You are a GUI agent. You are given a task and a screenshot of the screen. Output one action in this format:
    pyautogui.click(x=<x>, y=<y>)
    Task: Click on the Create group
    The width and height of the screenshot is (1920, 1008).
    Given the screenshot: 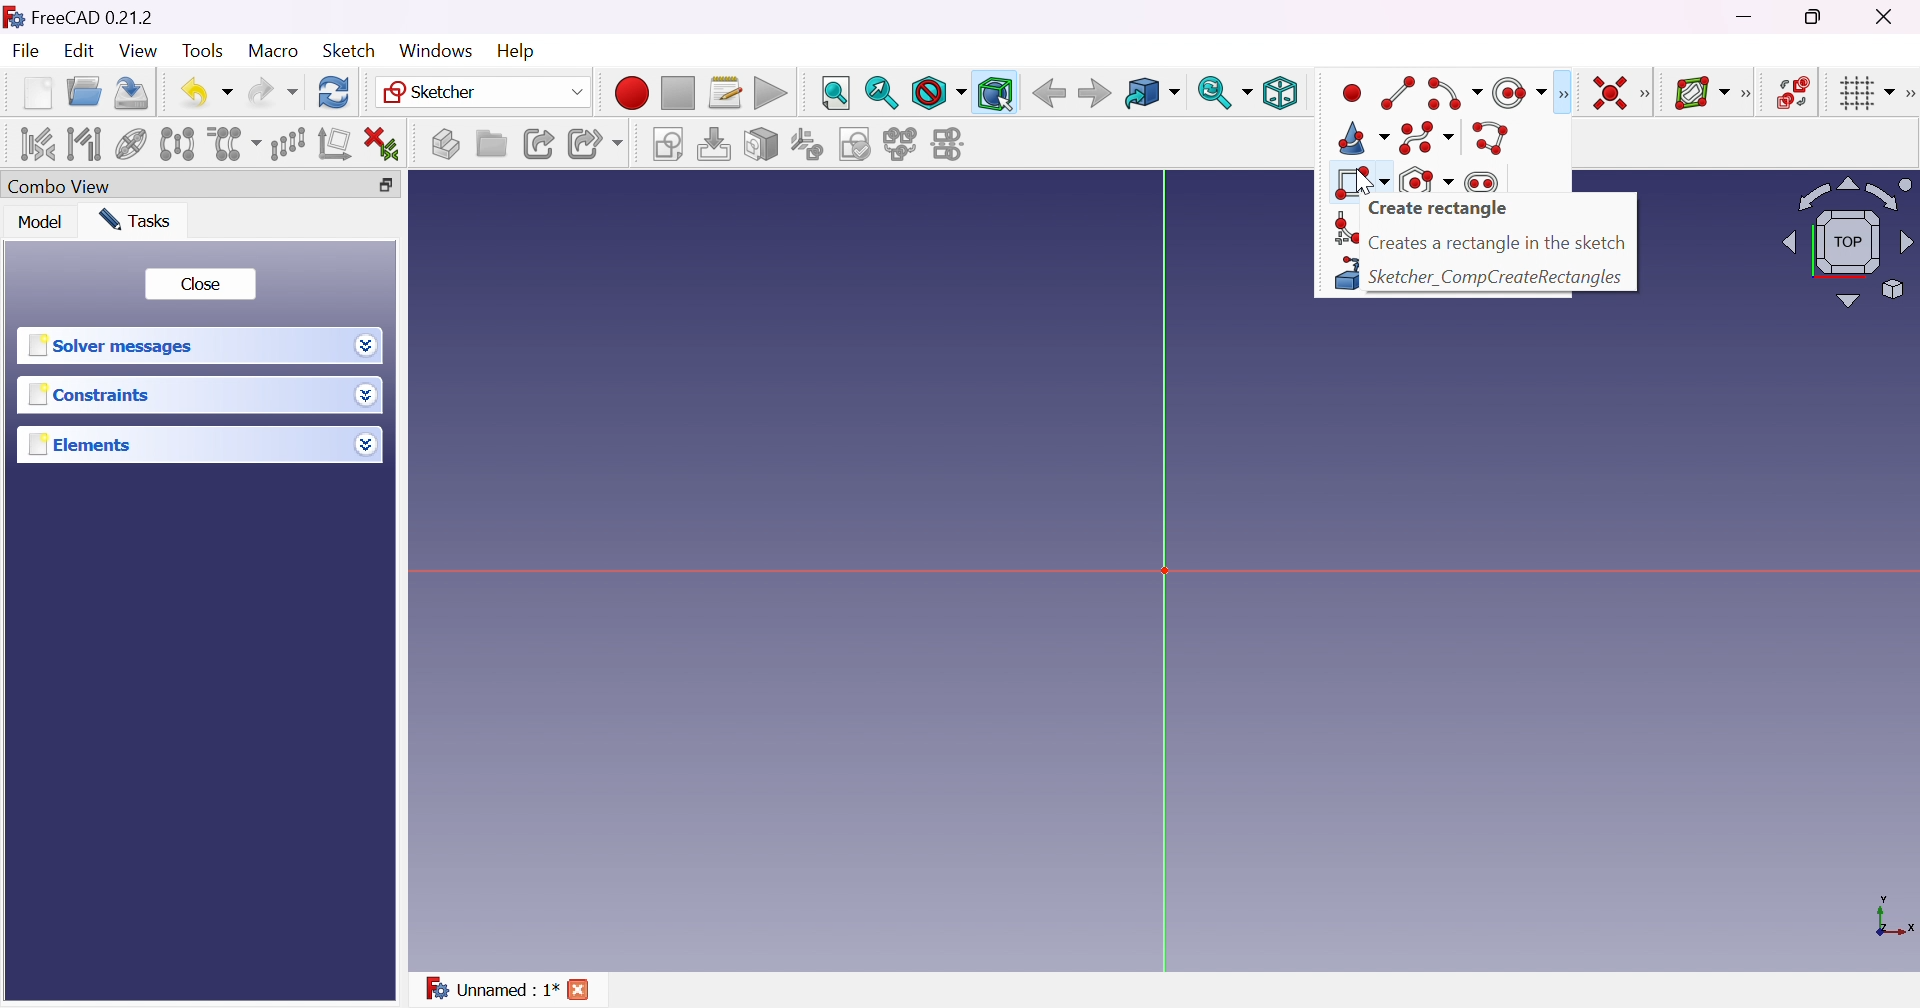 What is the action you would take?
    pyautogui.click(x=491, y=145)
    